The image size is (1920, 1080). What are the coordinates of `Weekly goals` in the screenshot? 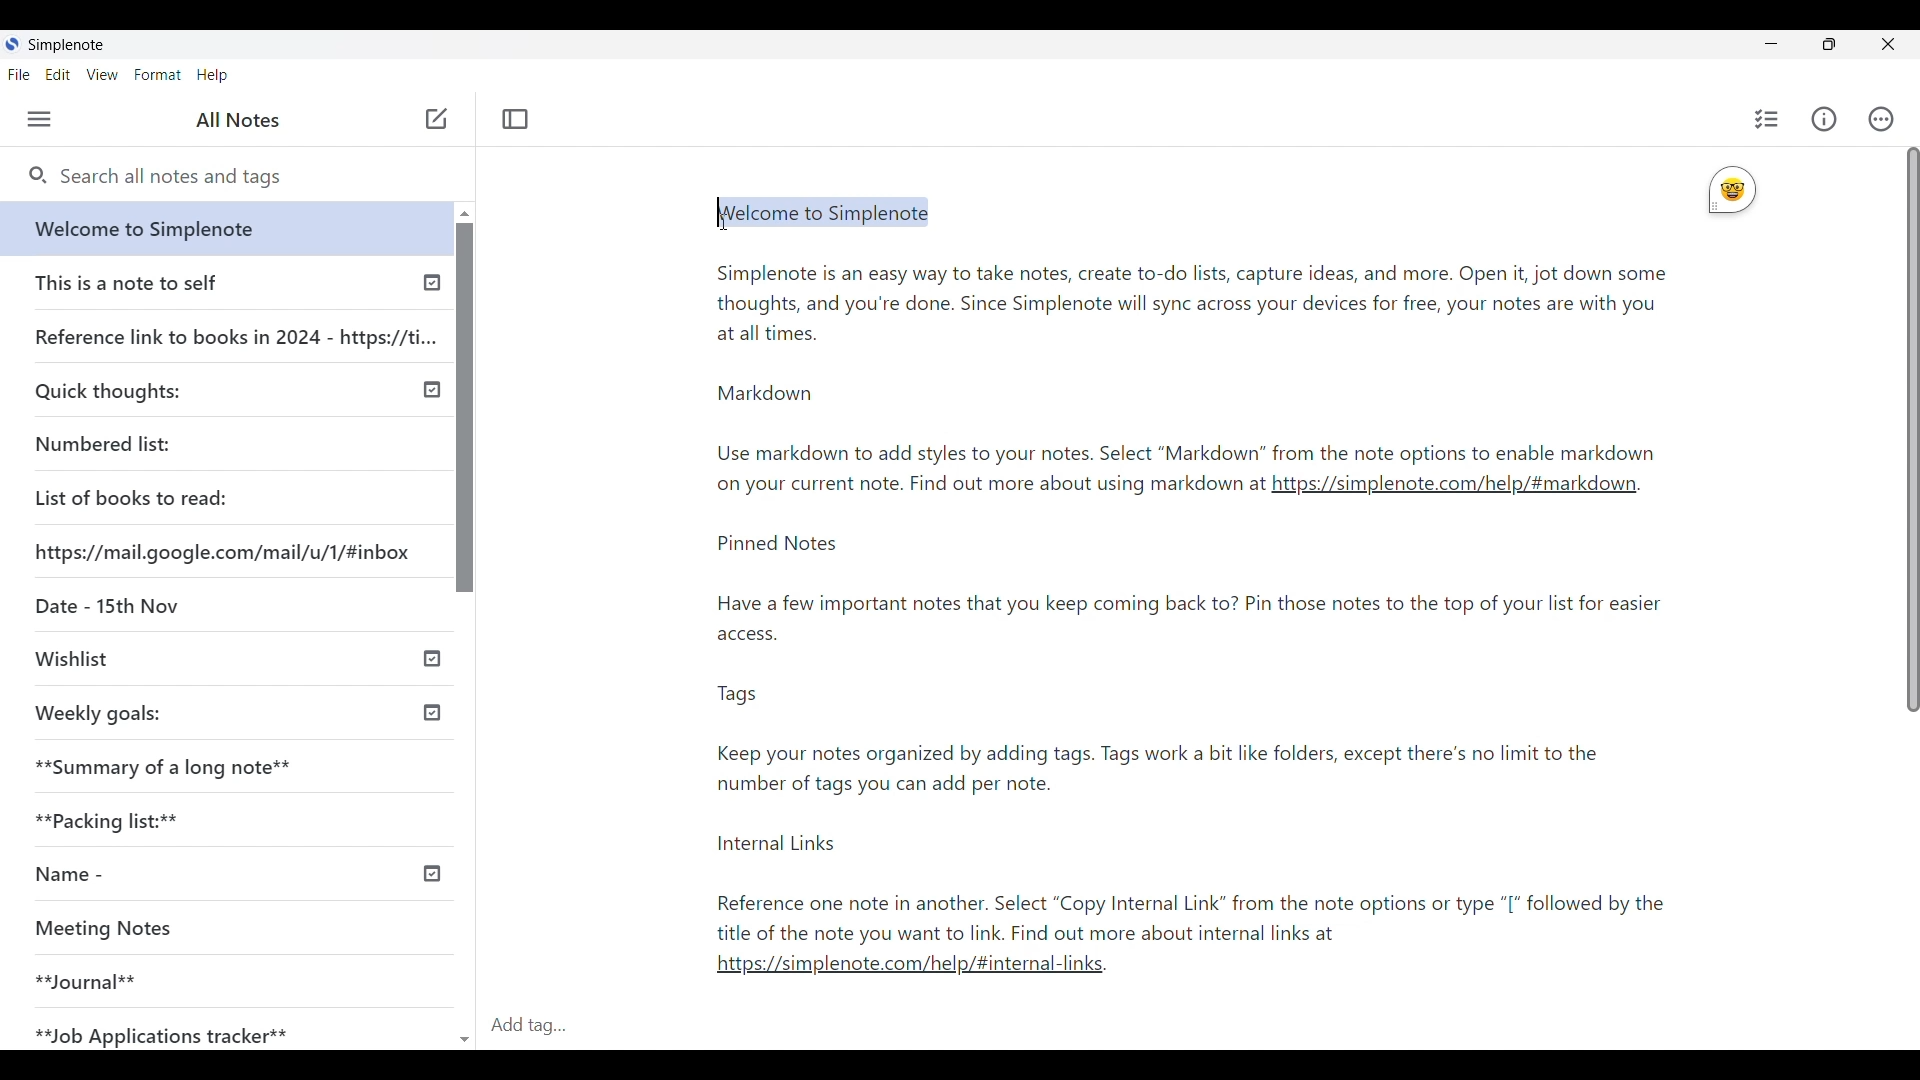 It's located at (99, 713).